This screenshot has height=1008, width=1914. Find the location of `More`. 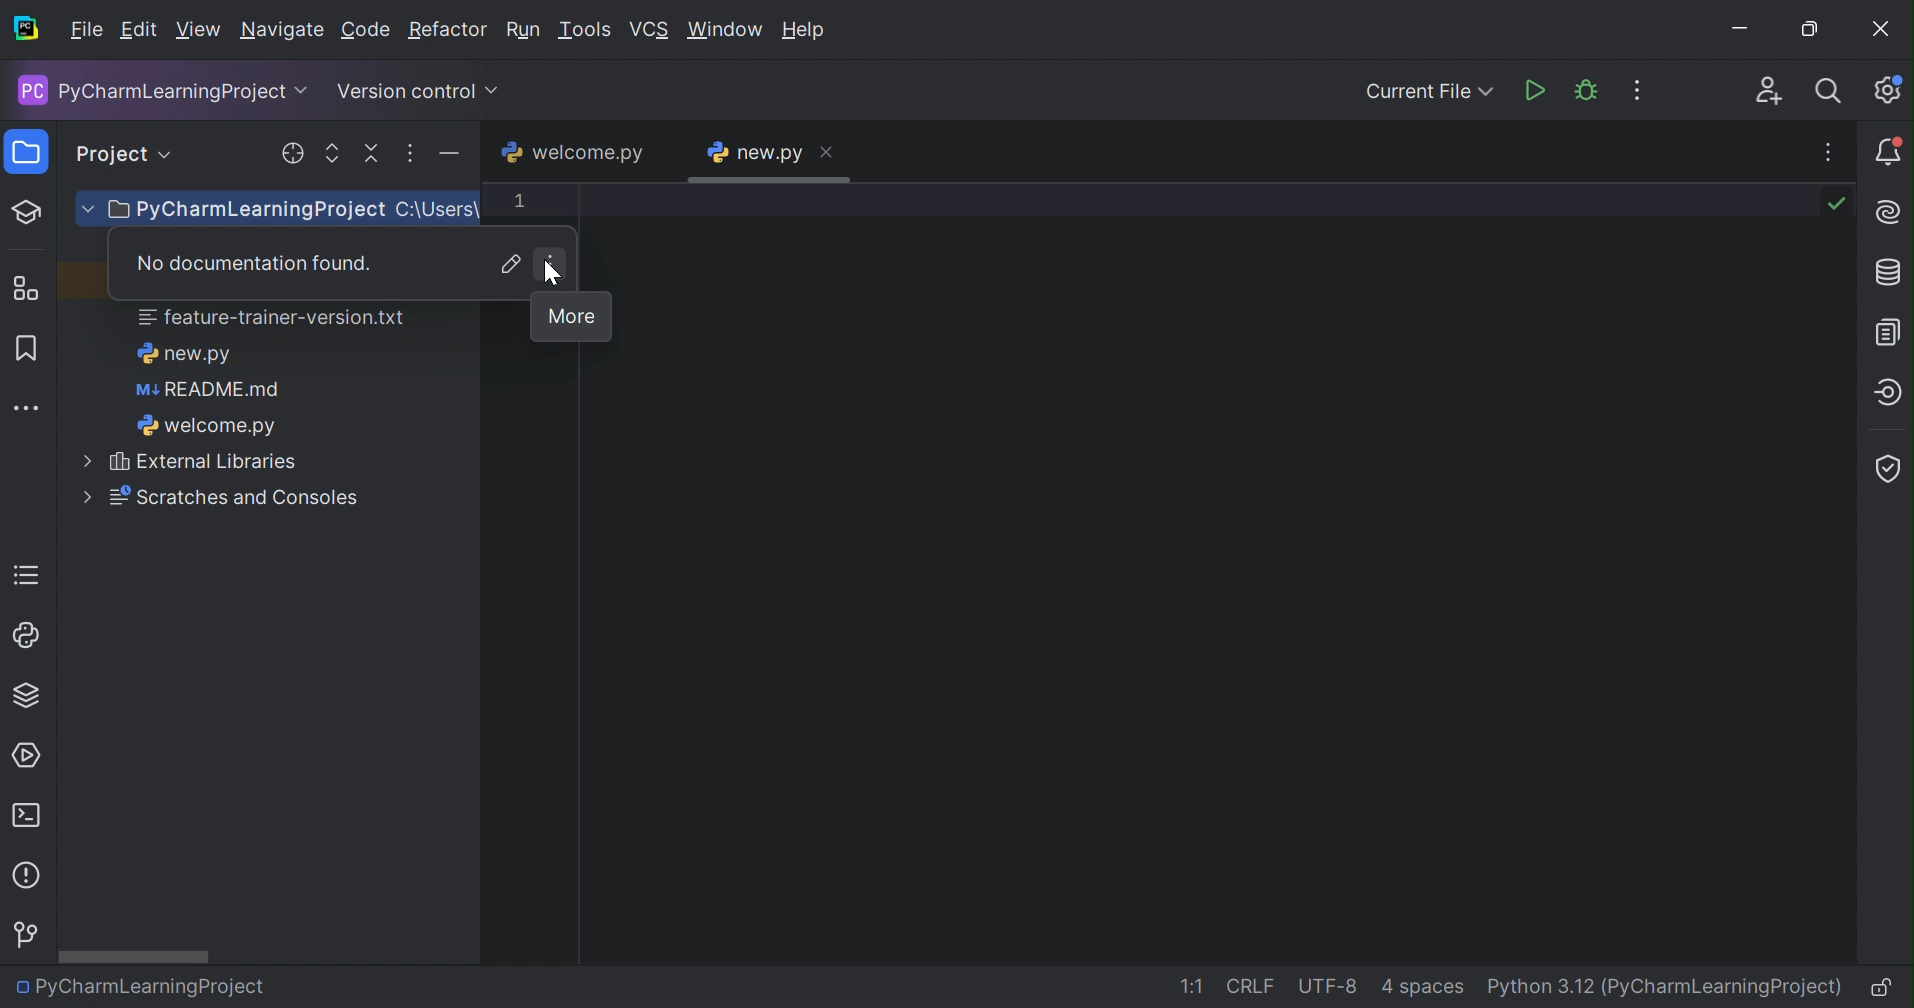

More is located at coordinates (573, 317).